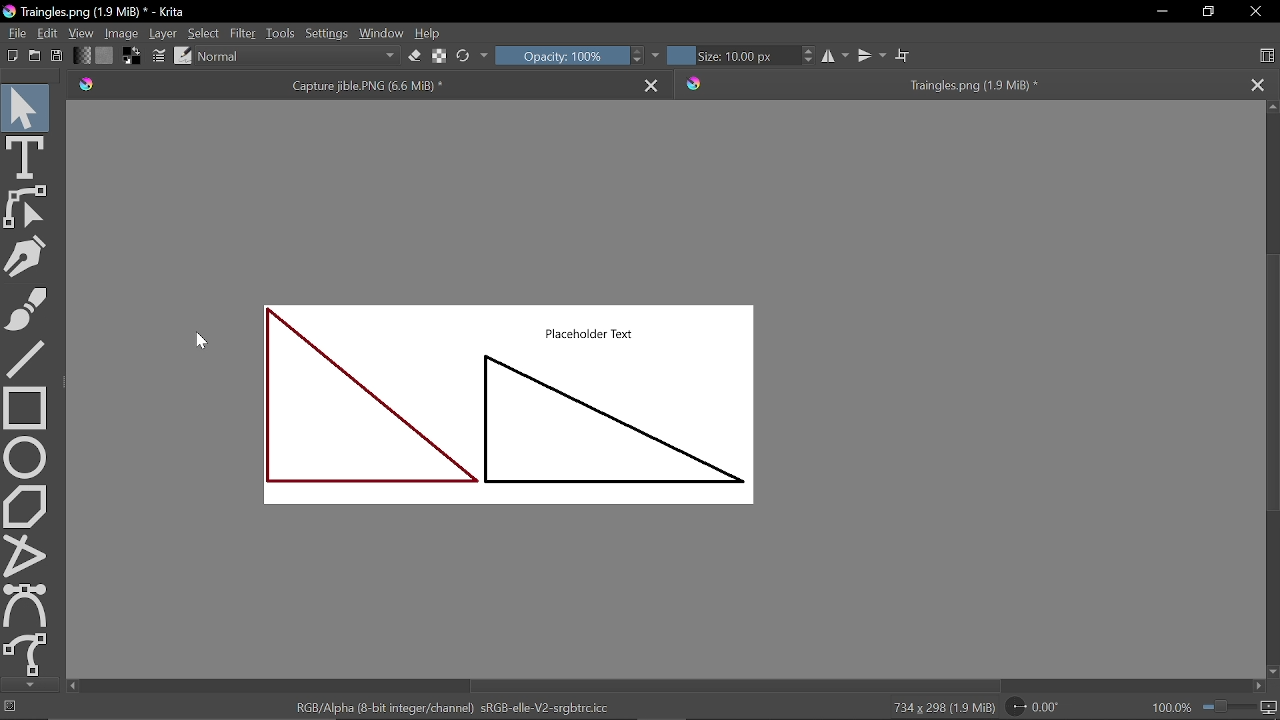  I want to click on Foreground color, so click(132, 56).